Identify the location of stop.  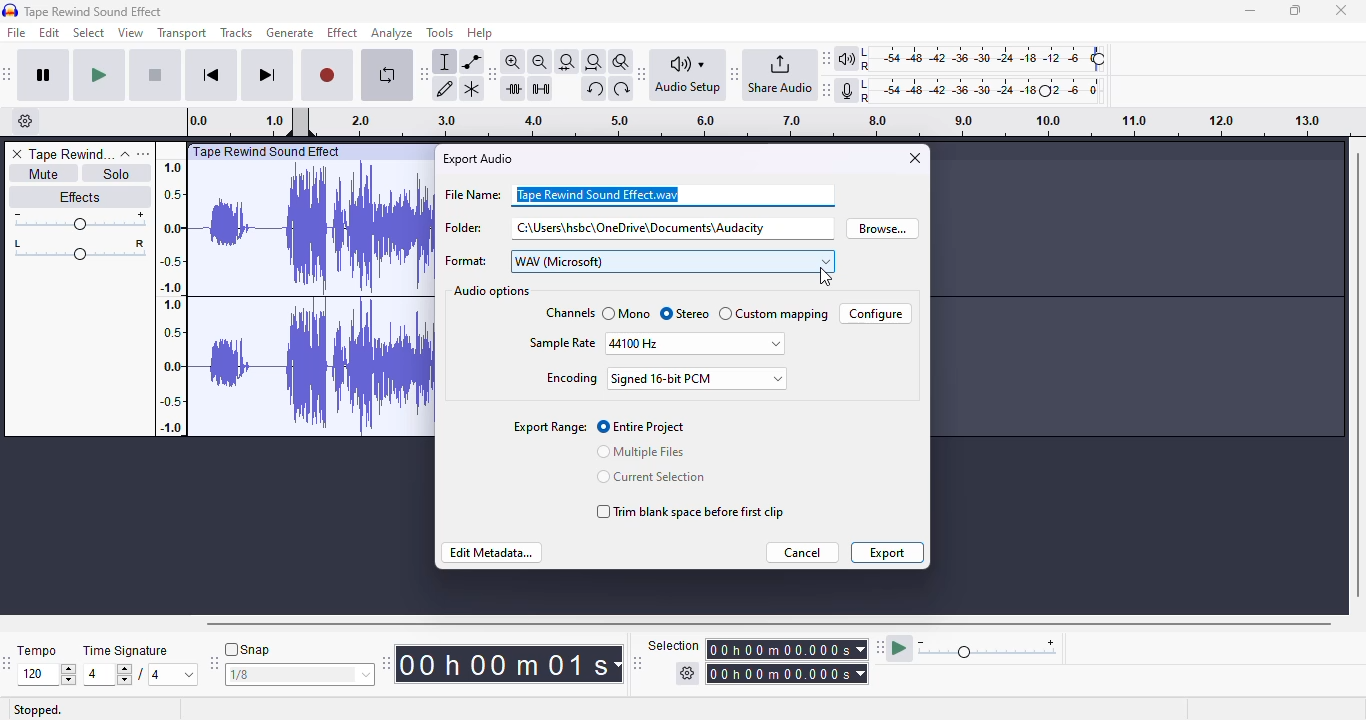
(156, 76).